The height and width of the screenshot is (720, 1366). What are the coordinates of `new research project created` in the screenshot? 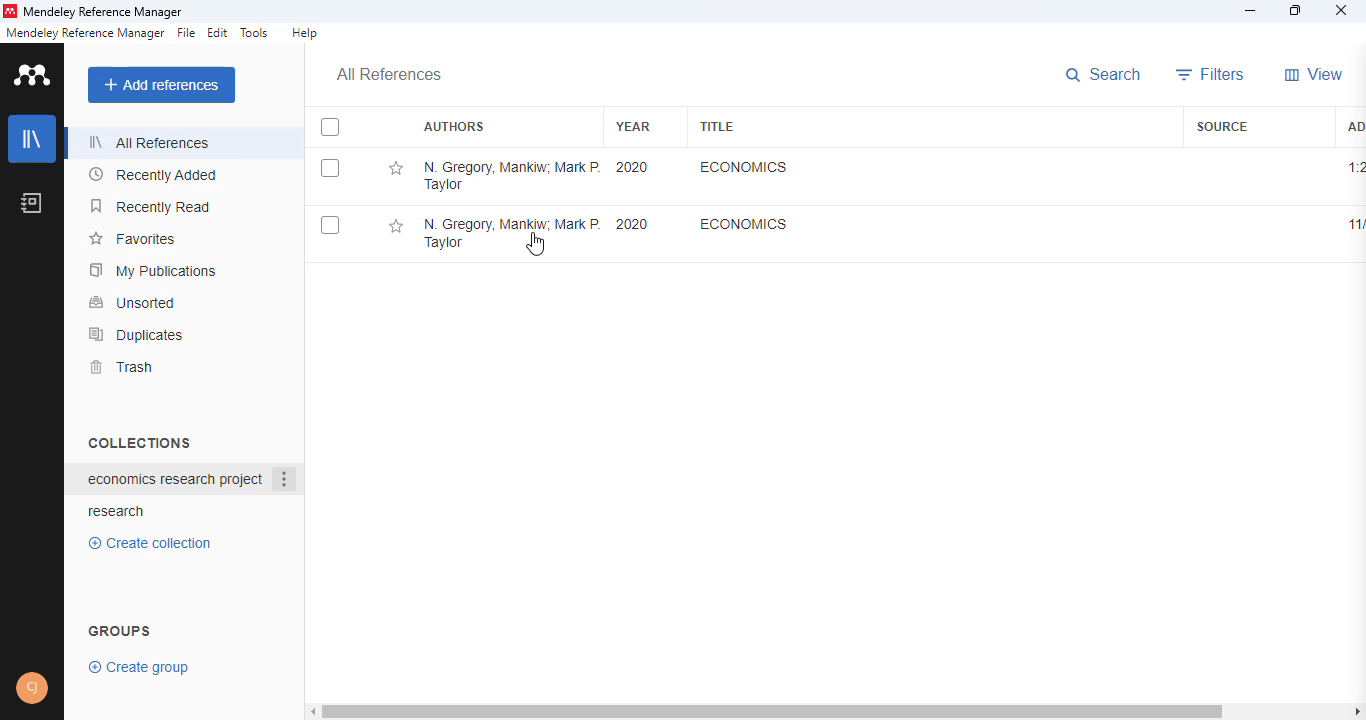 It's located at (174, 479).